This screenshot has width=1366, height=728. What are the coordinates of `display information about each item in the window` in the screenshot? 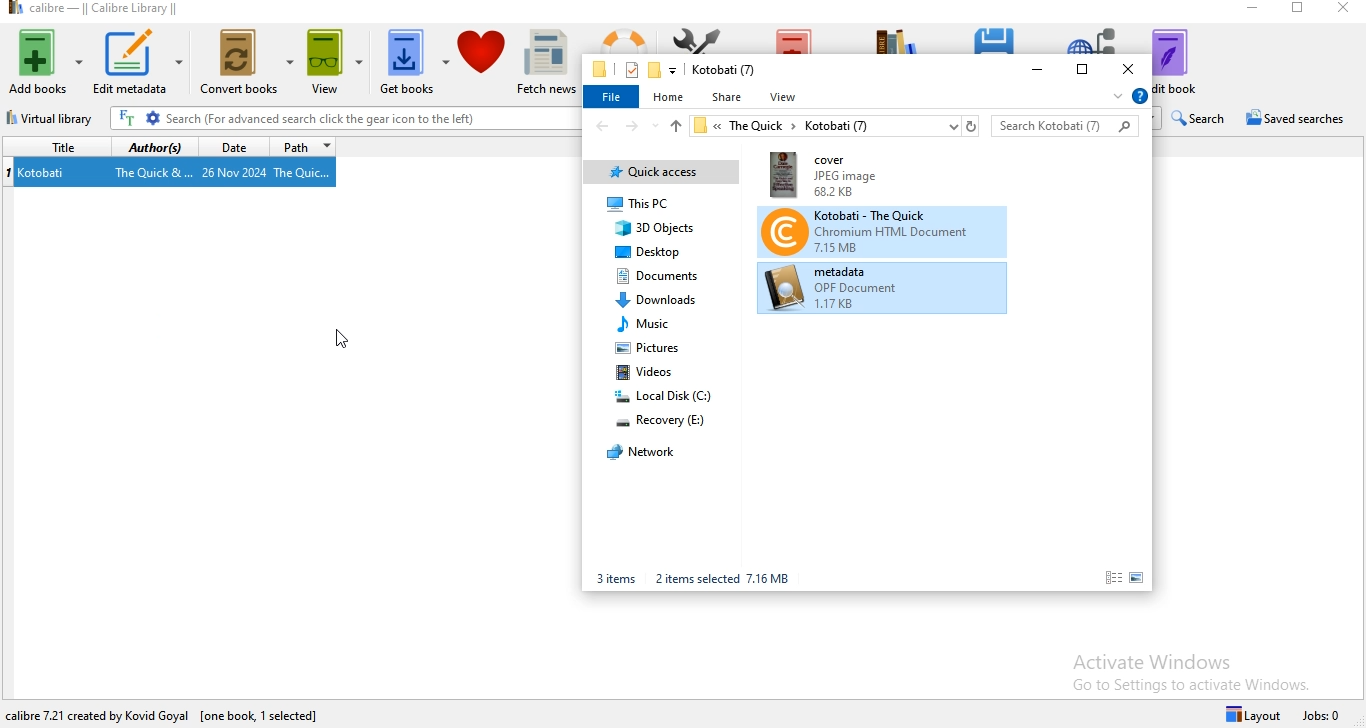 It's located at (1113, 578).